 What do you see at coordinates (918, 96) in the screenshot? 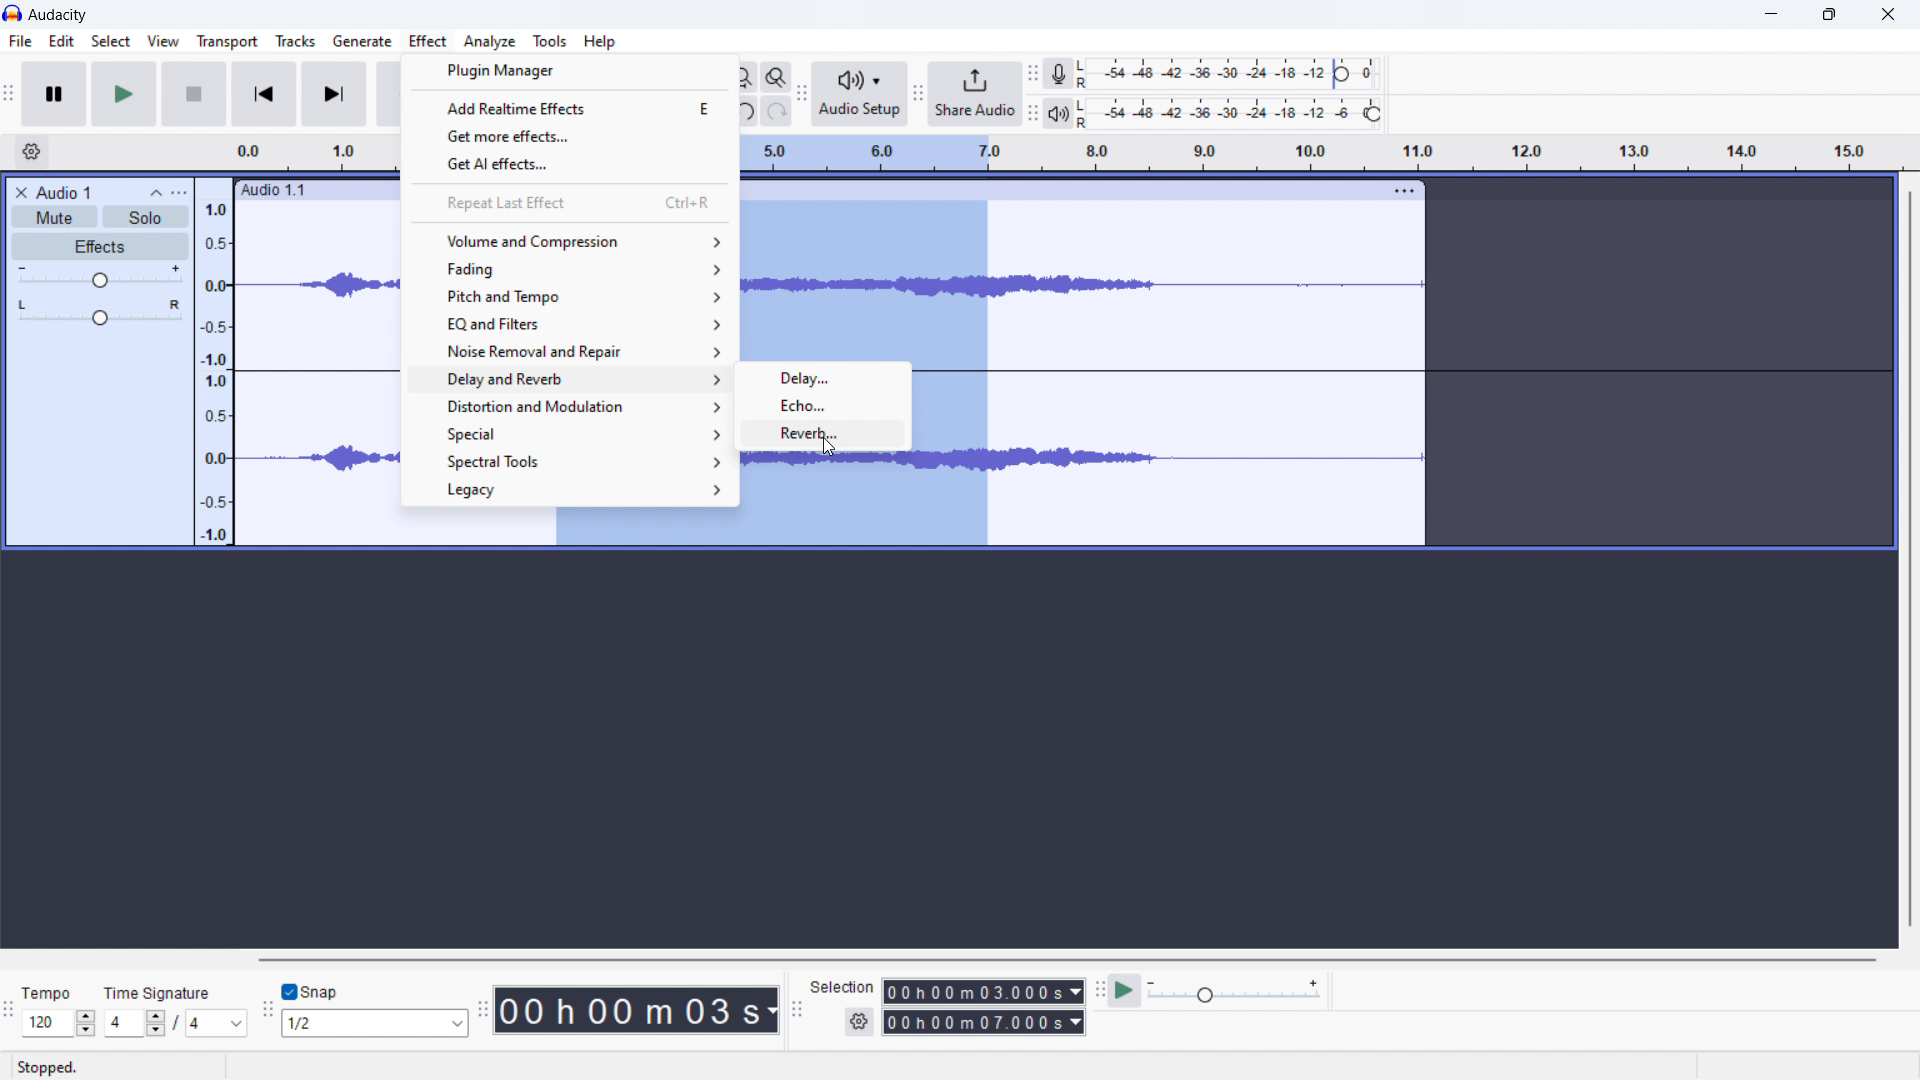
I see `share audio toolbar` at bounding box center [918, 96].